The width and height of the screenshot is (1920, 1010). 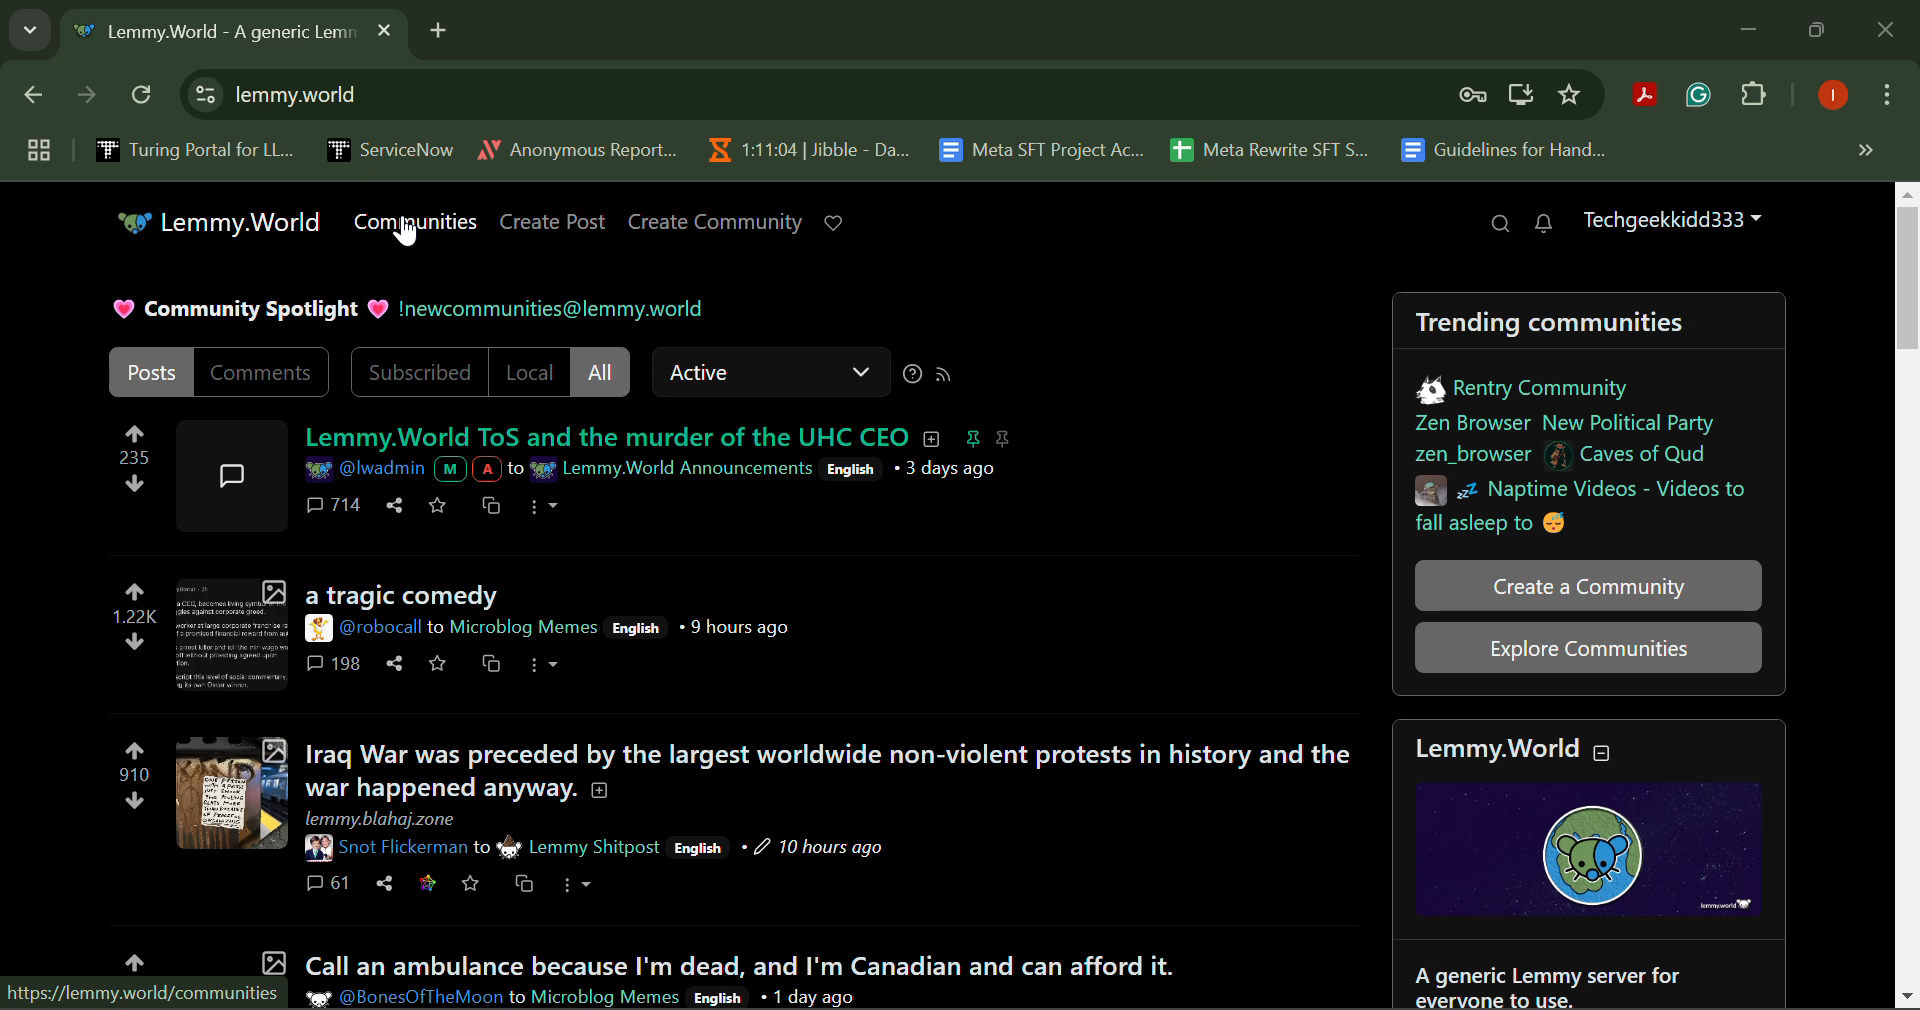 What do you see at coordinates (1820, 31) in the screenshot?
I see `Minimize` at bounding box center [1820, 31].